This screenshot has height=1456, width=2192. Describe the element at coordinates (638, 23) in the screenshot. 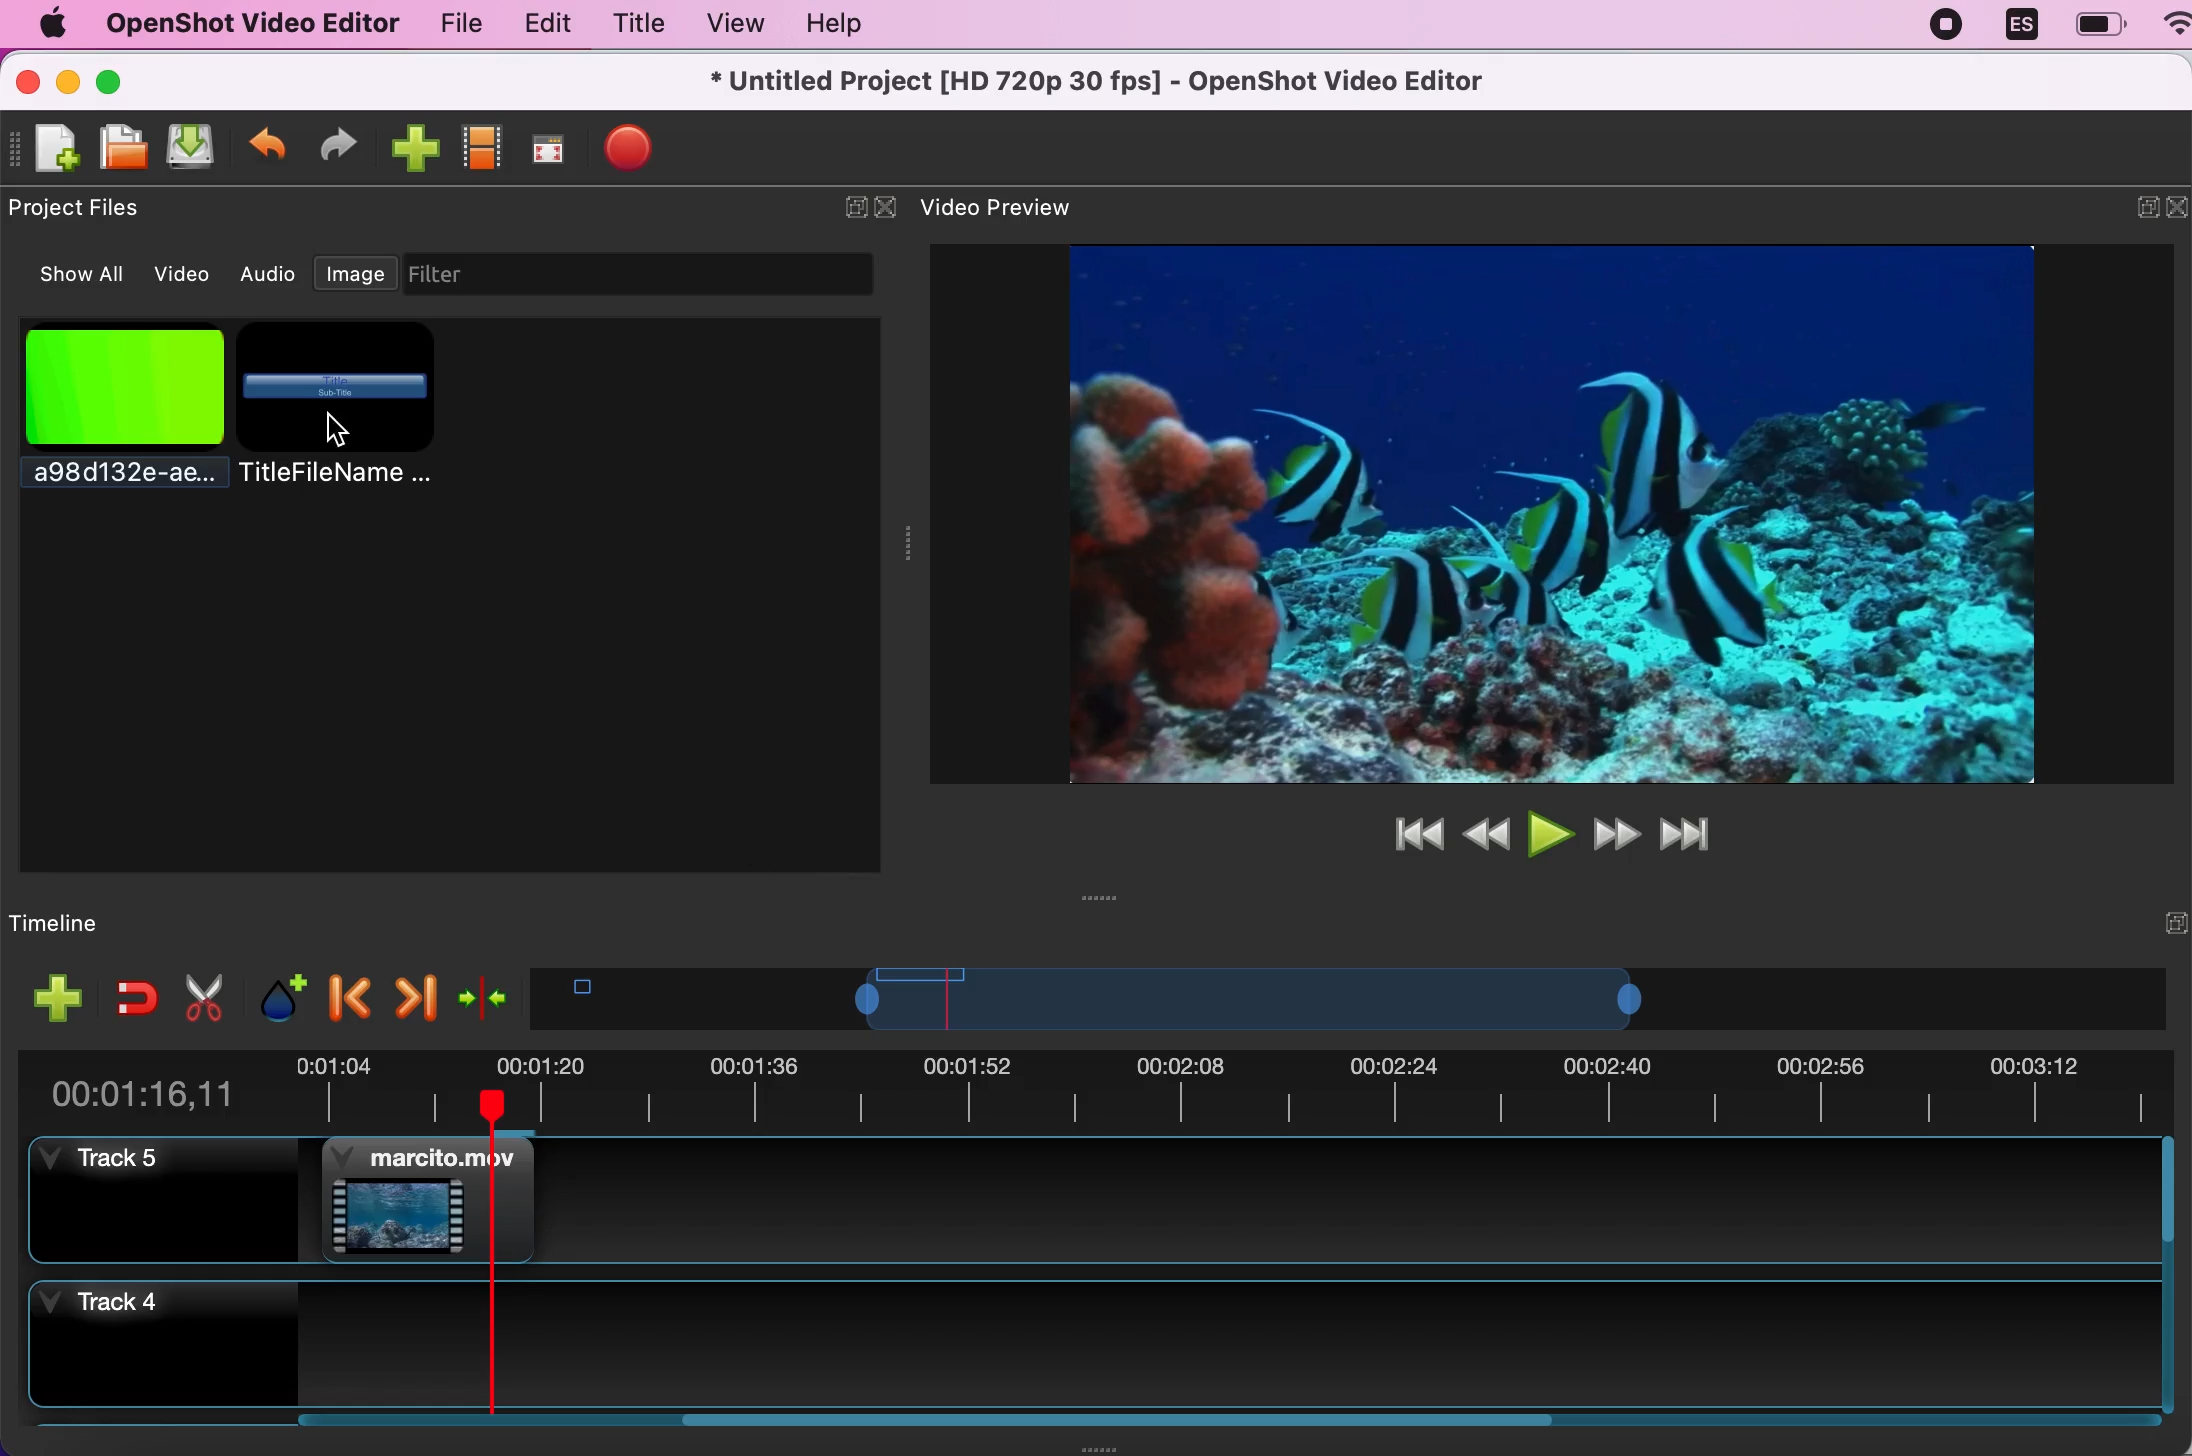

I see `title` at that location.